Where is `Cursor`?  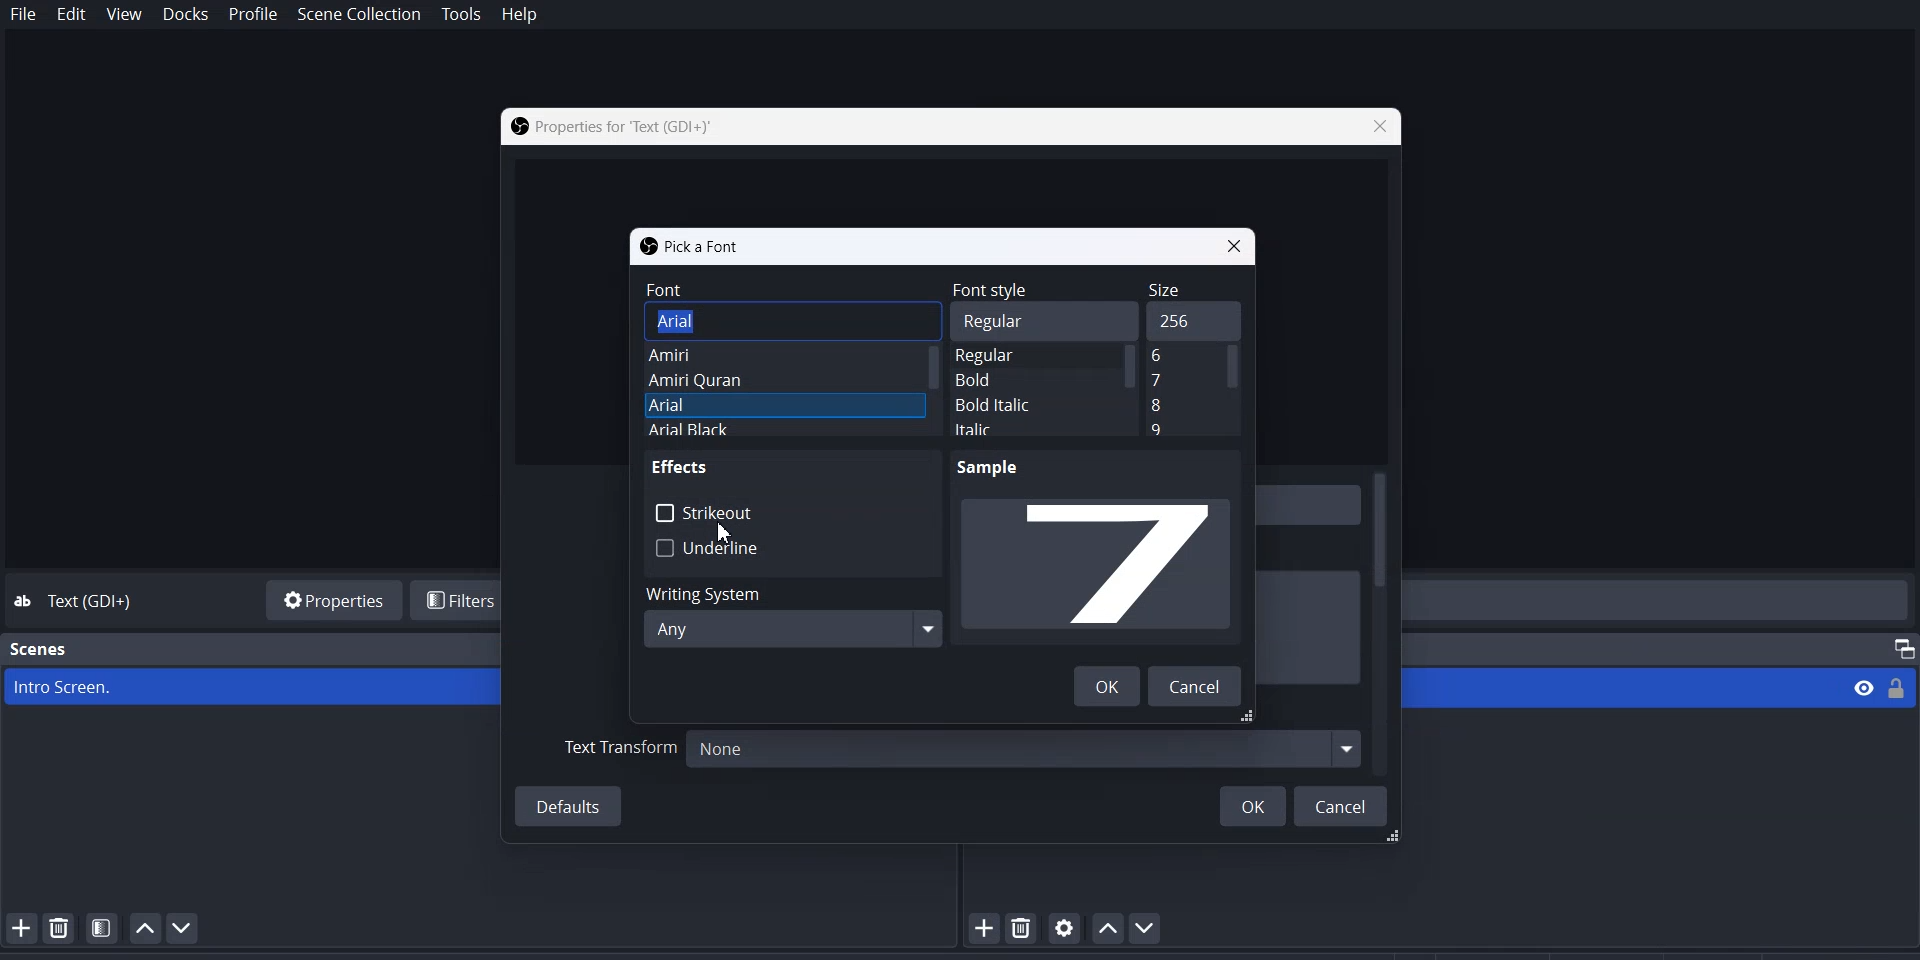 Cursor is located at coordinates (722, 533).